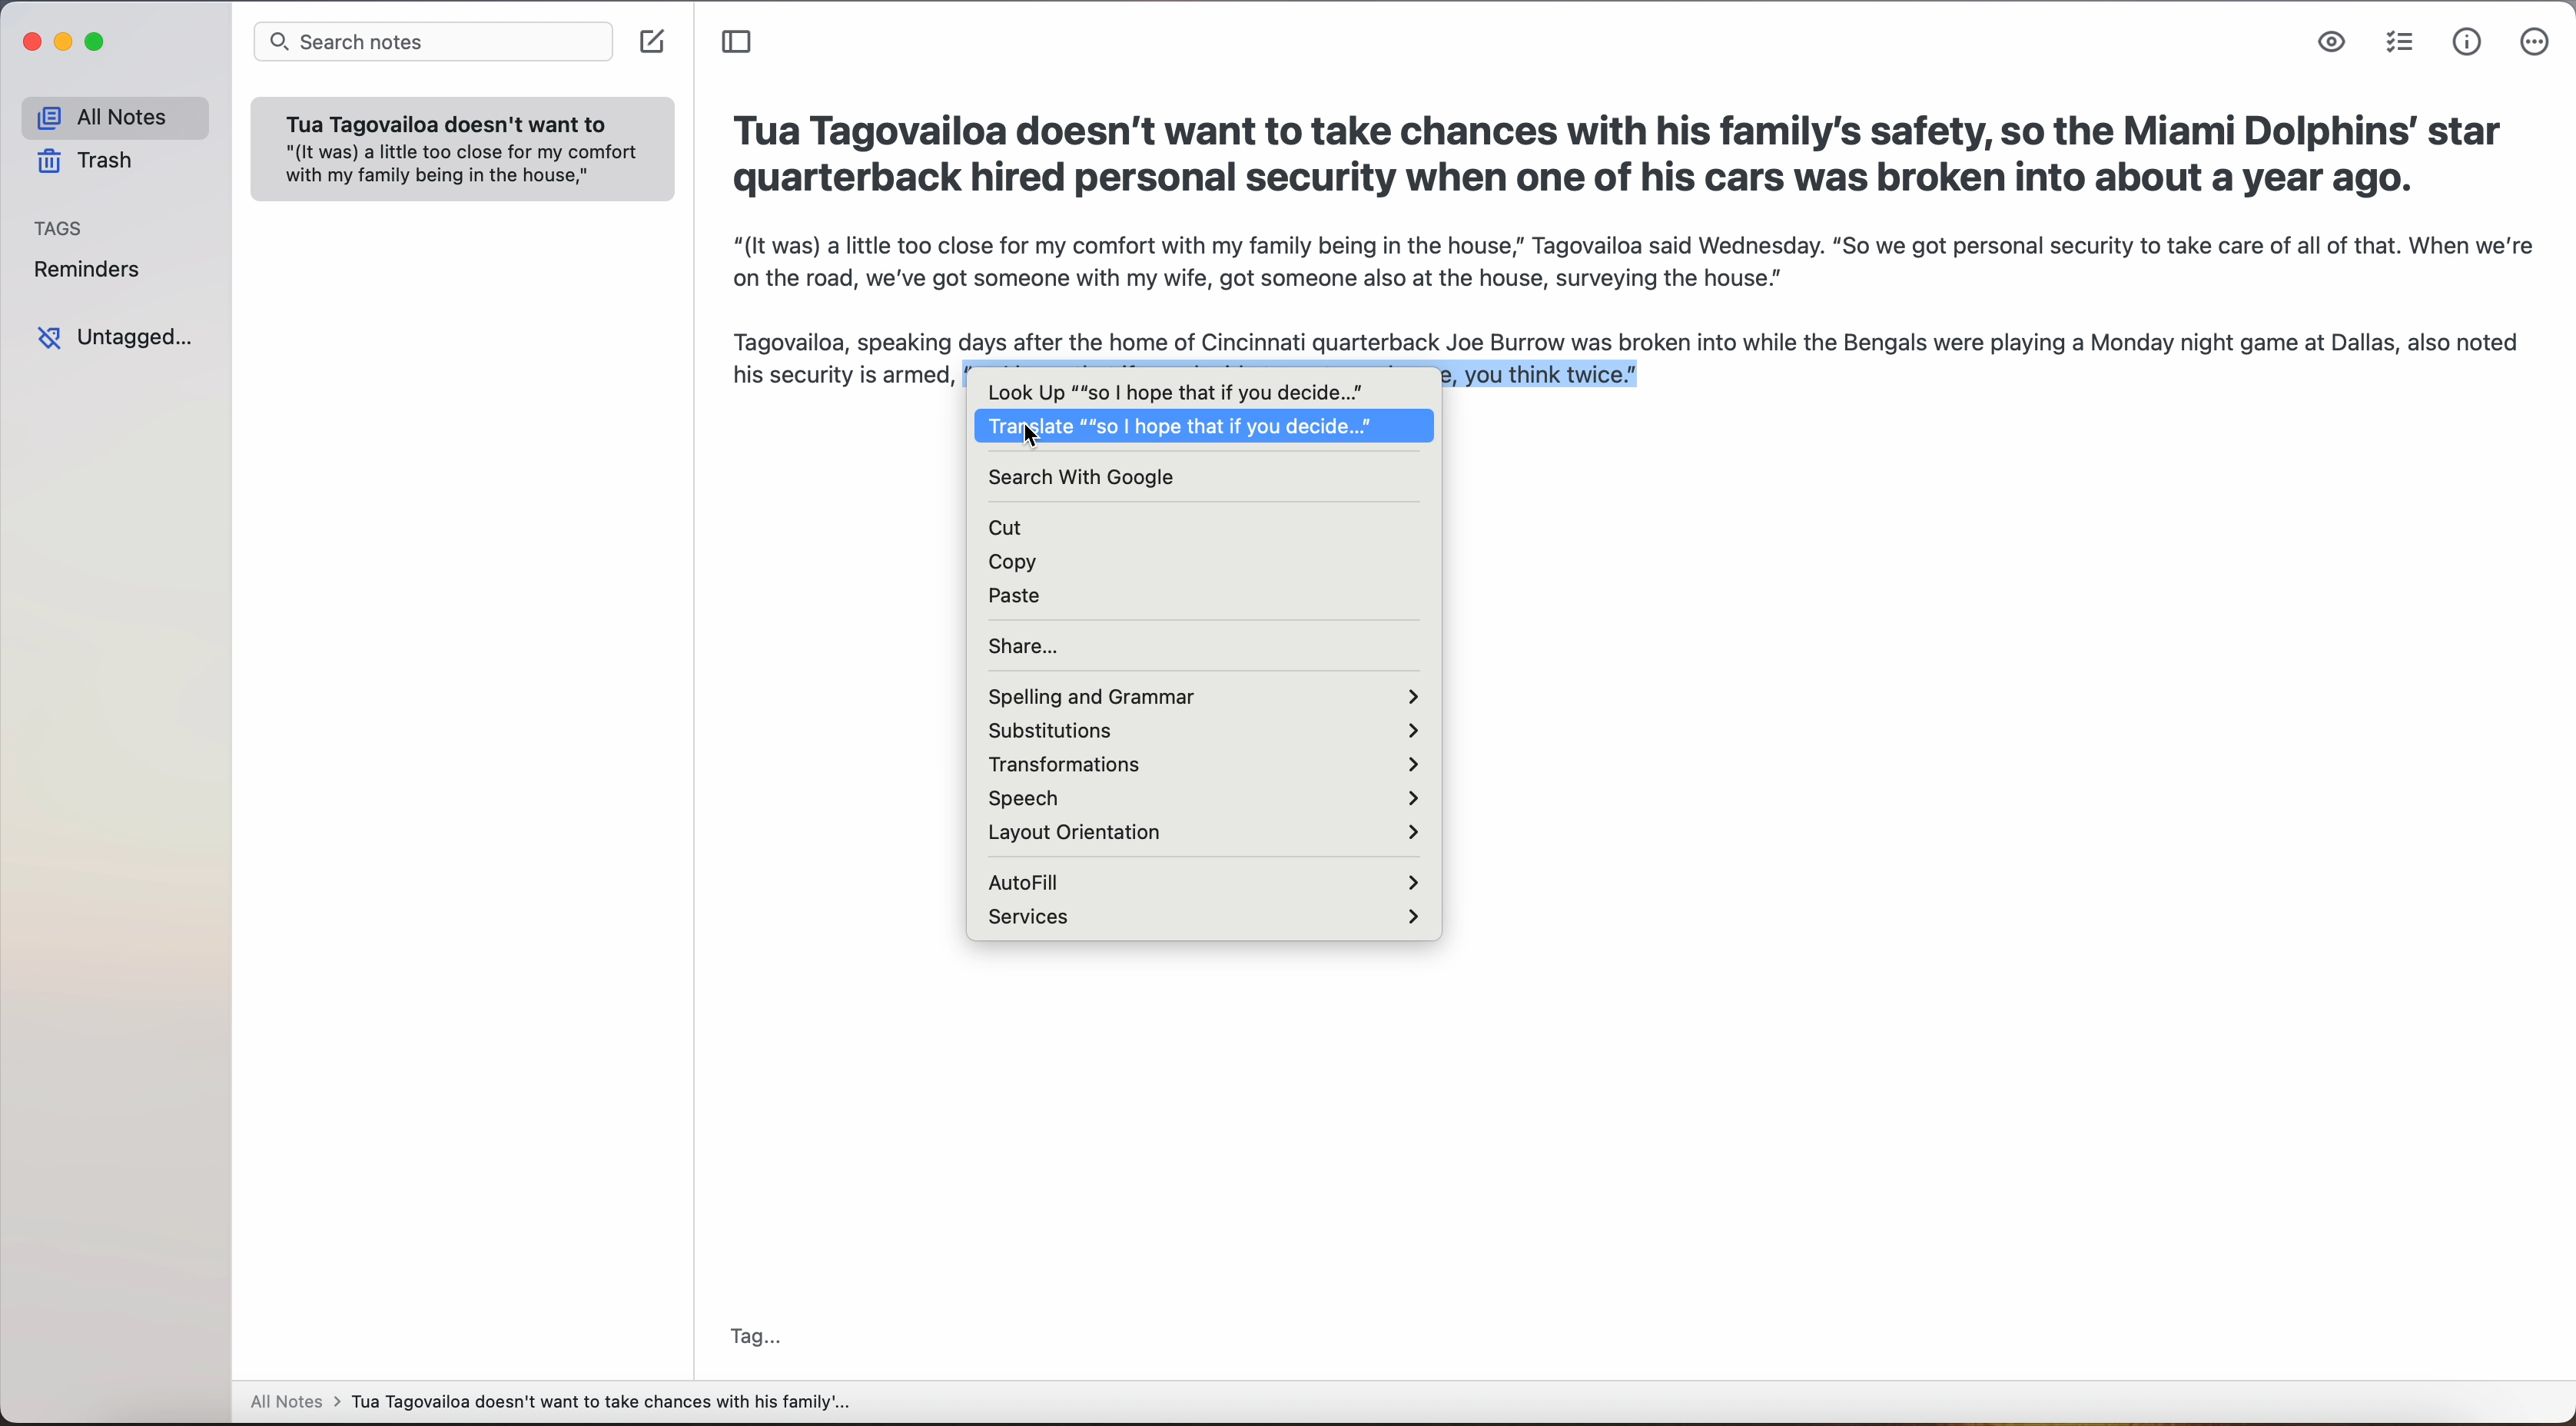  What do you see at coordinates (29, 45) in the screenshot?
I see `close app` at bounding box center [29, 45].